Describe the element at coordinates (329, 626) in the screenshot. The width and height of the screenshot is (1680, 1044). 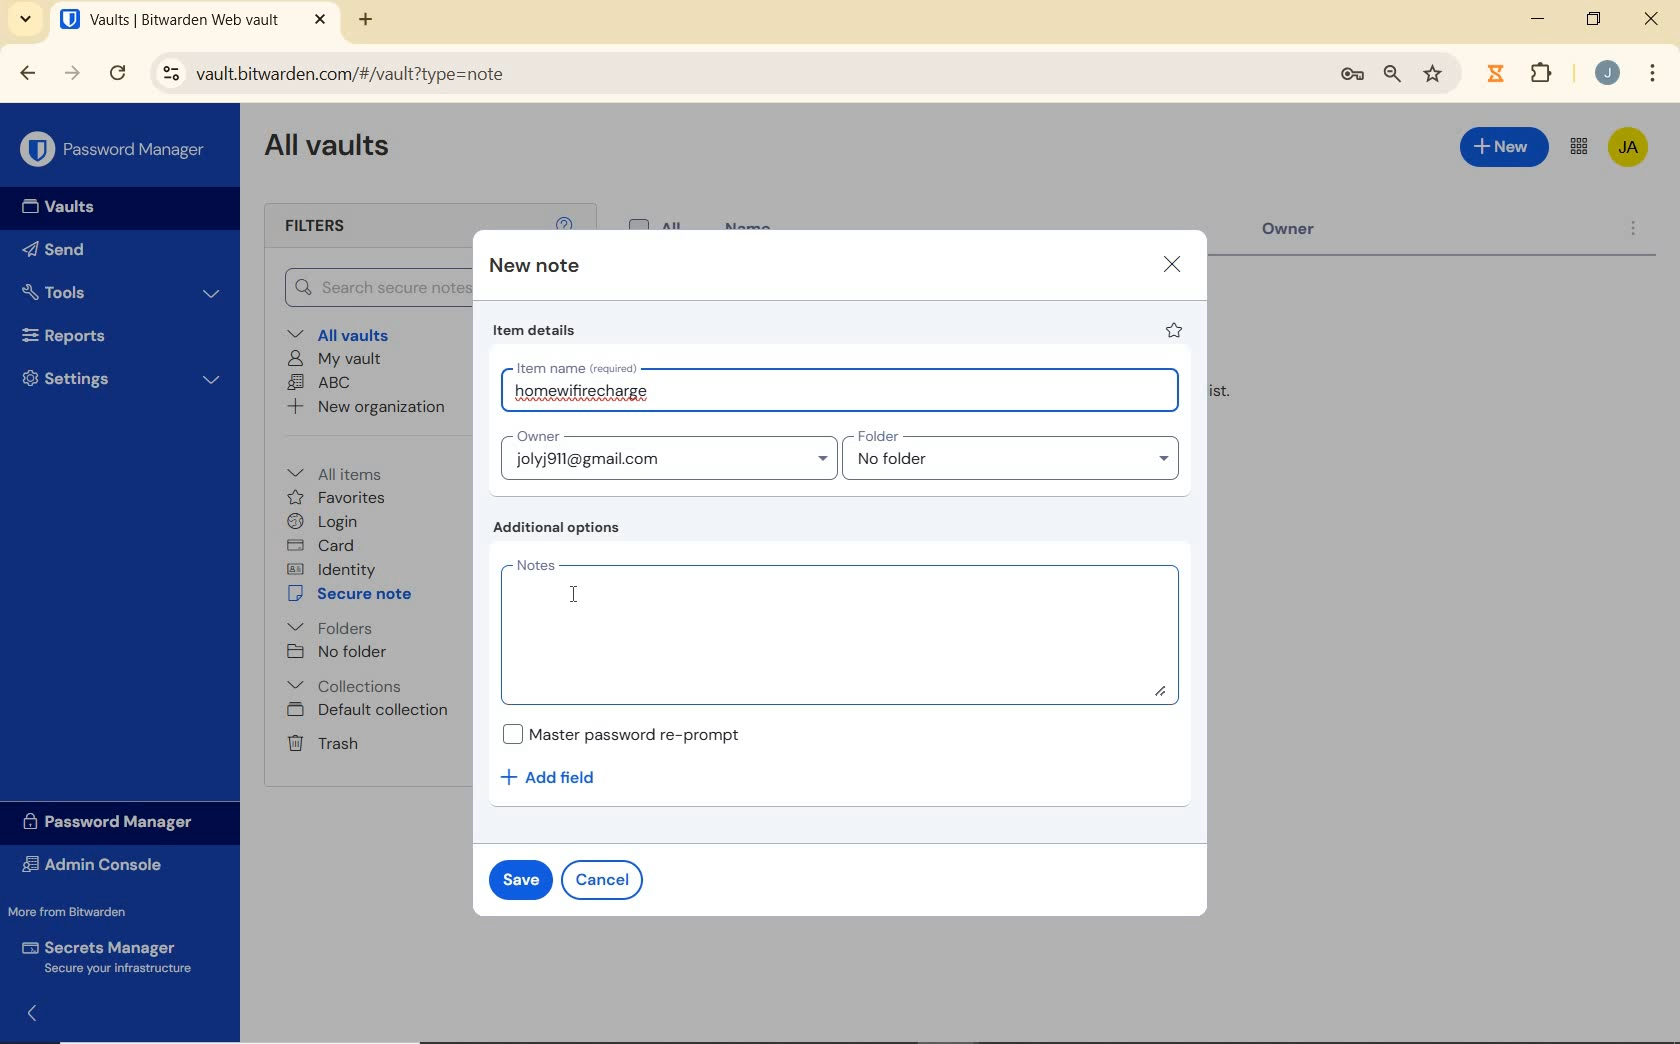
I see `folders` at that location.